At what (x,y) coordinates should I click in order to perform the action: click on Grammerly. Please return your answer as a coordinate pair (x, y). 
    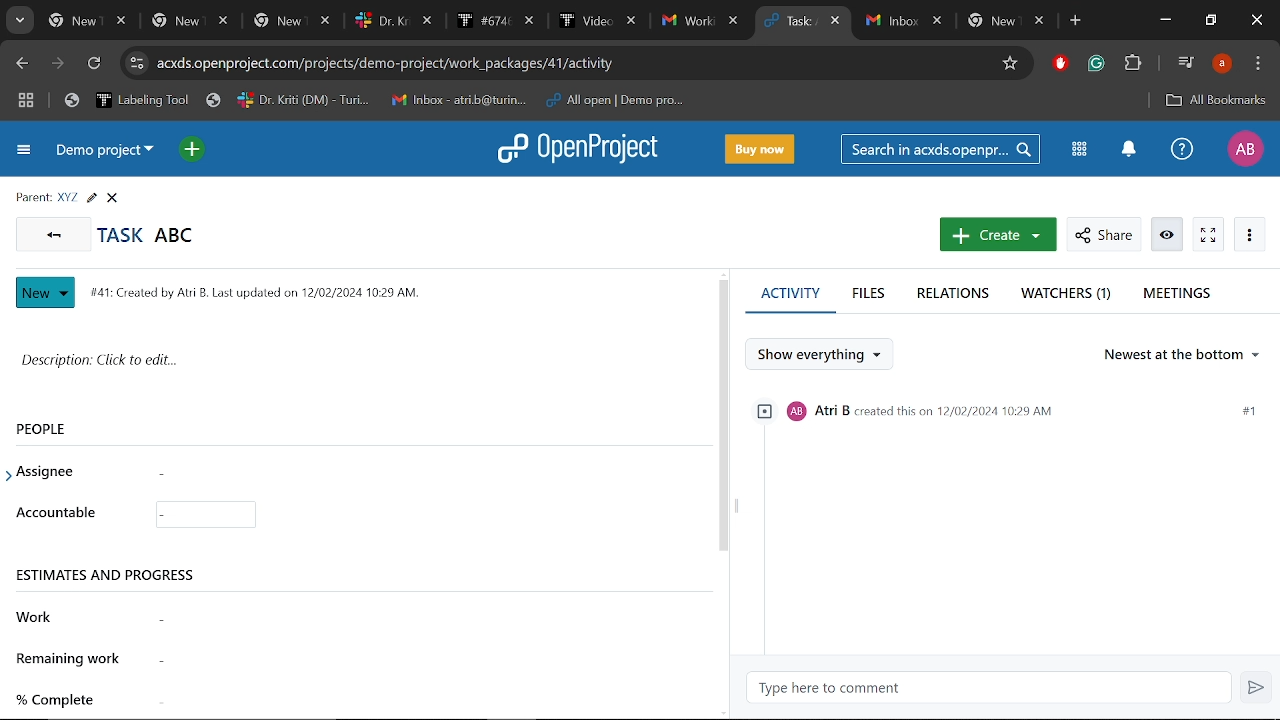
    Looking at the image, I should click on (1097, 63).